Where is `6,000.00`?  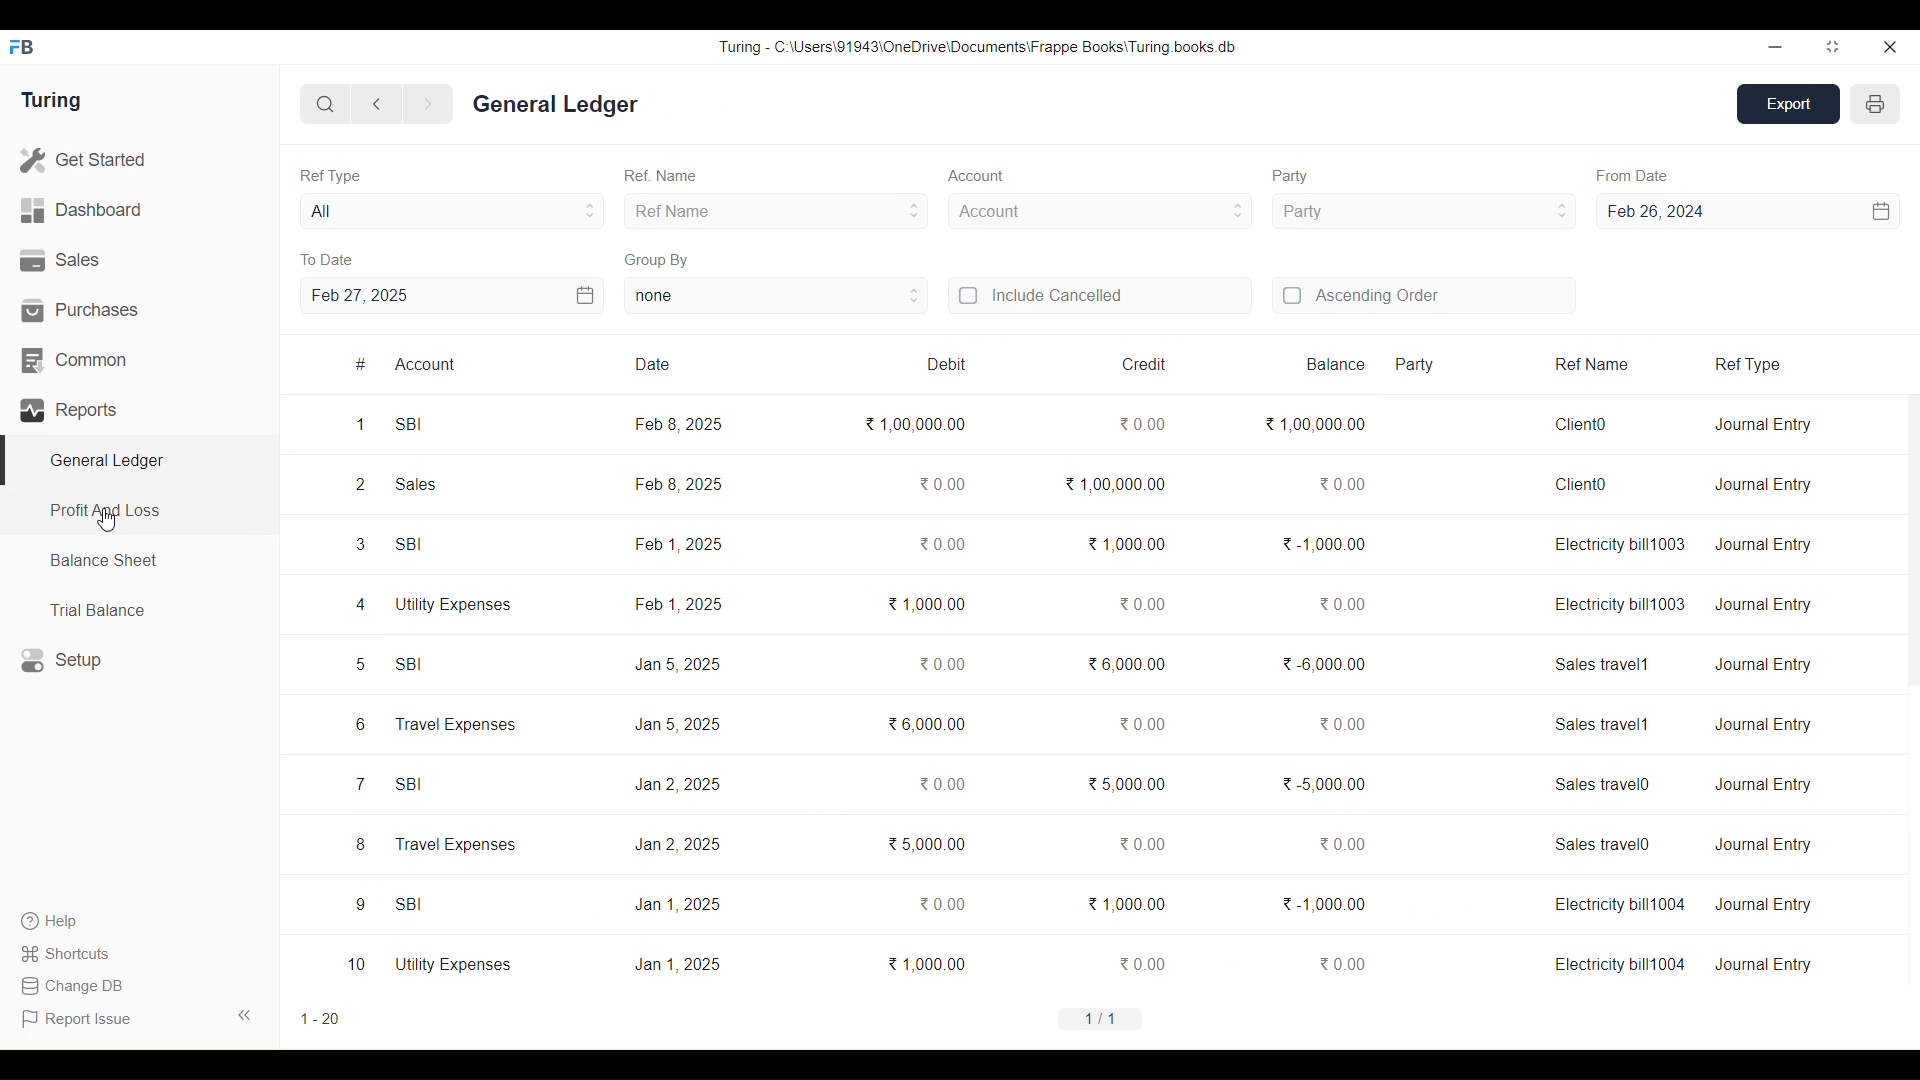
6,000.00 is located at coordinates (1126, 663).